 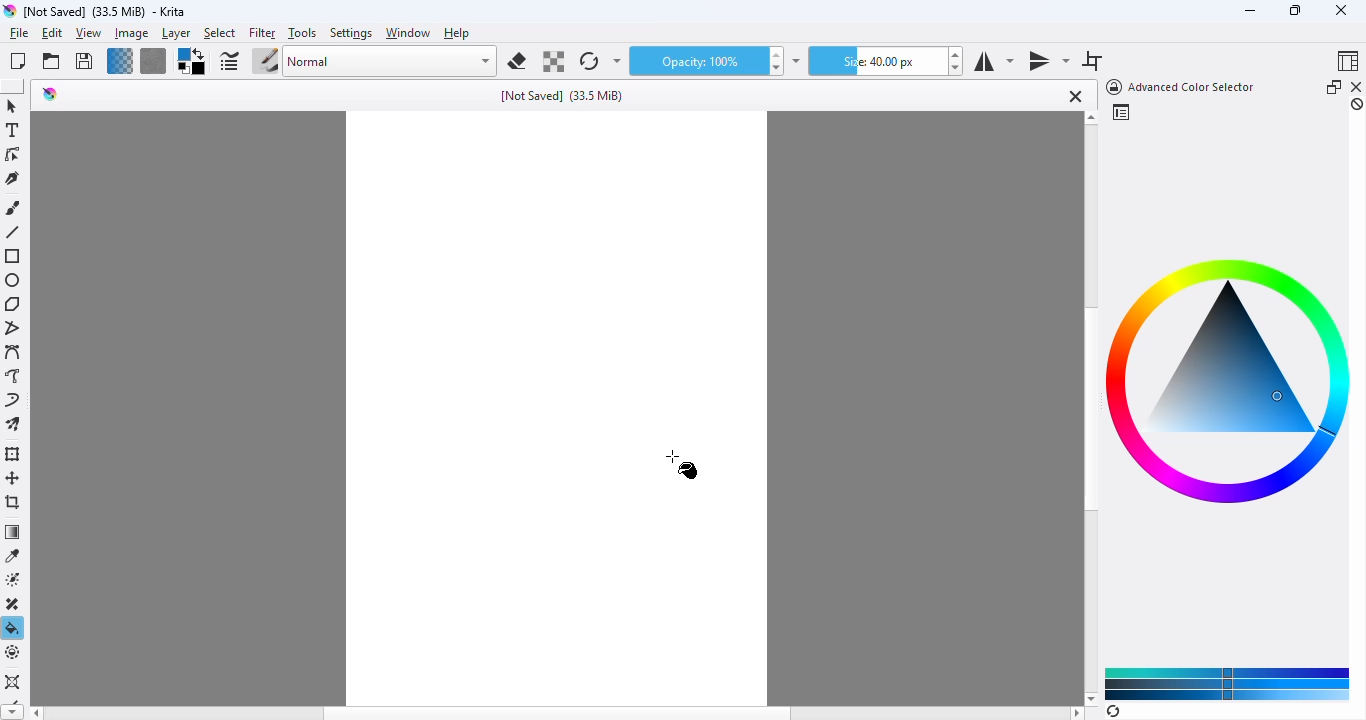 I want to click on vertical scroll bar, so click(x=1089, y=410).